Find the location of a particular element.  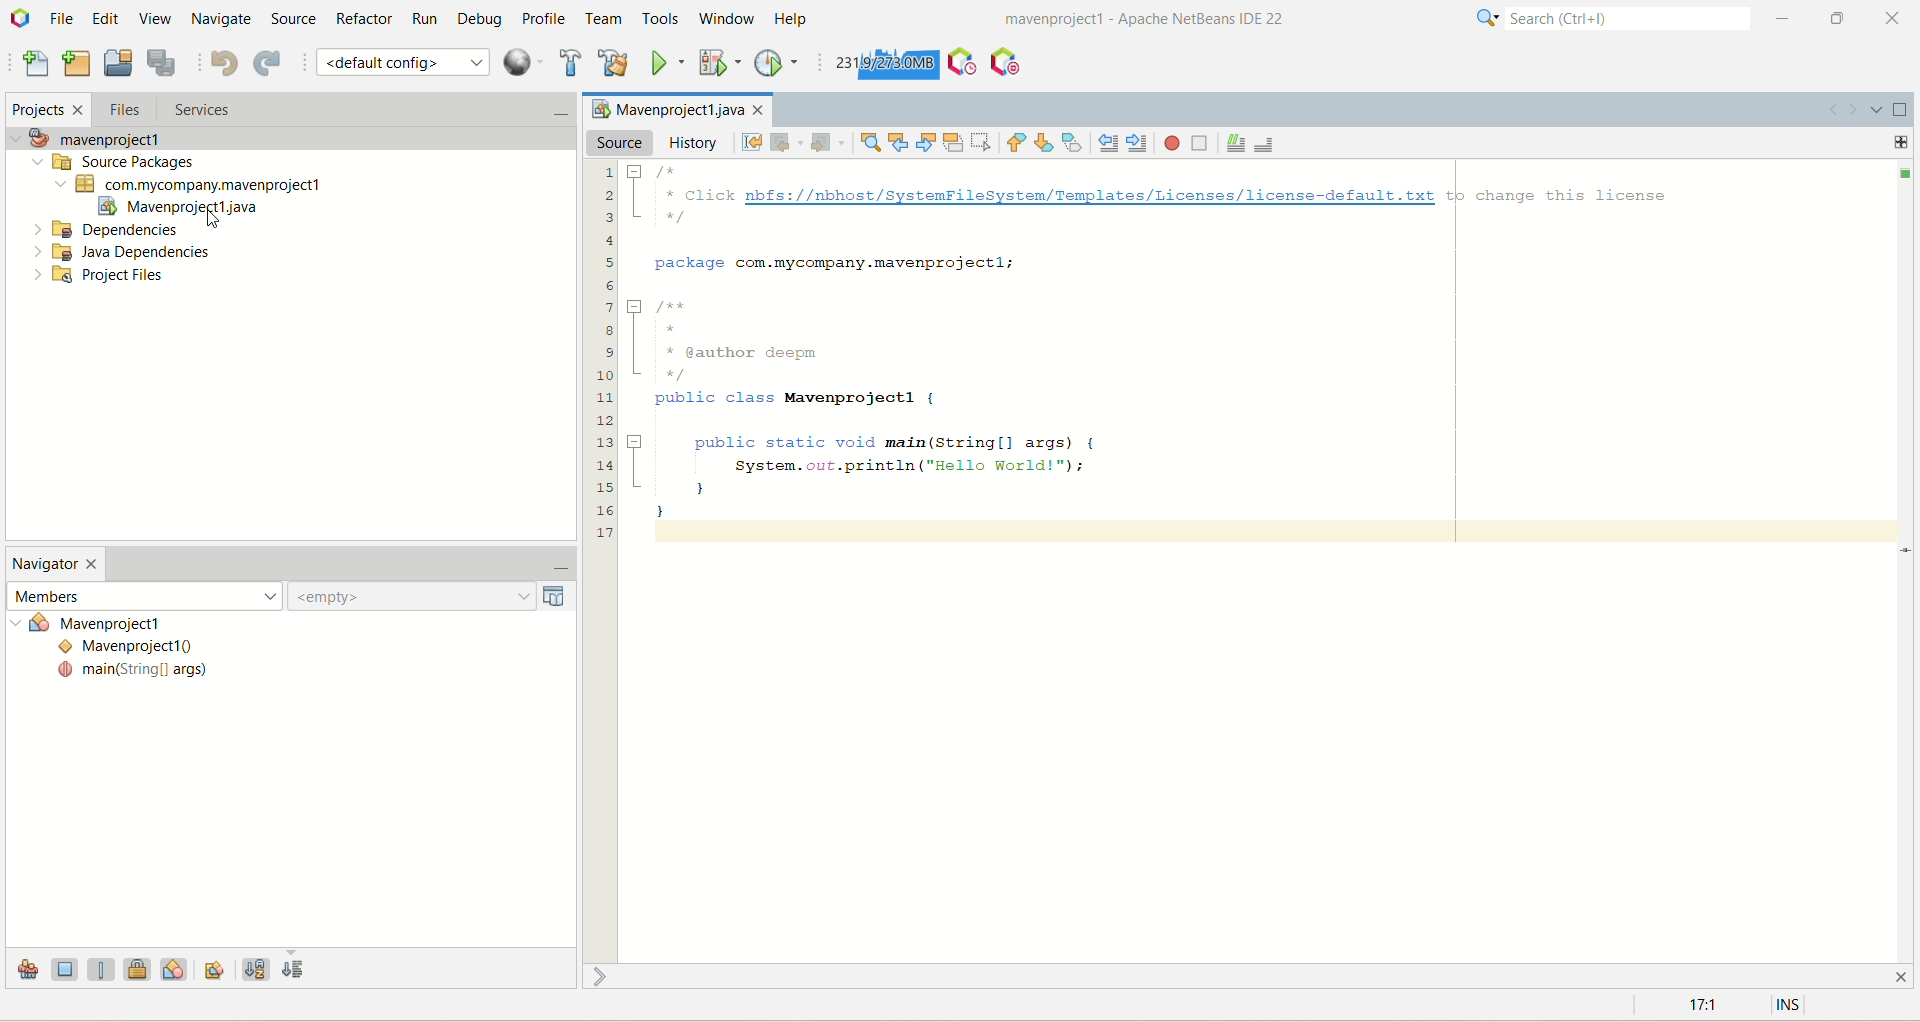

run project is located at coordinates (667, 61).